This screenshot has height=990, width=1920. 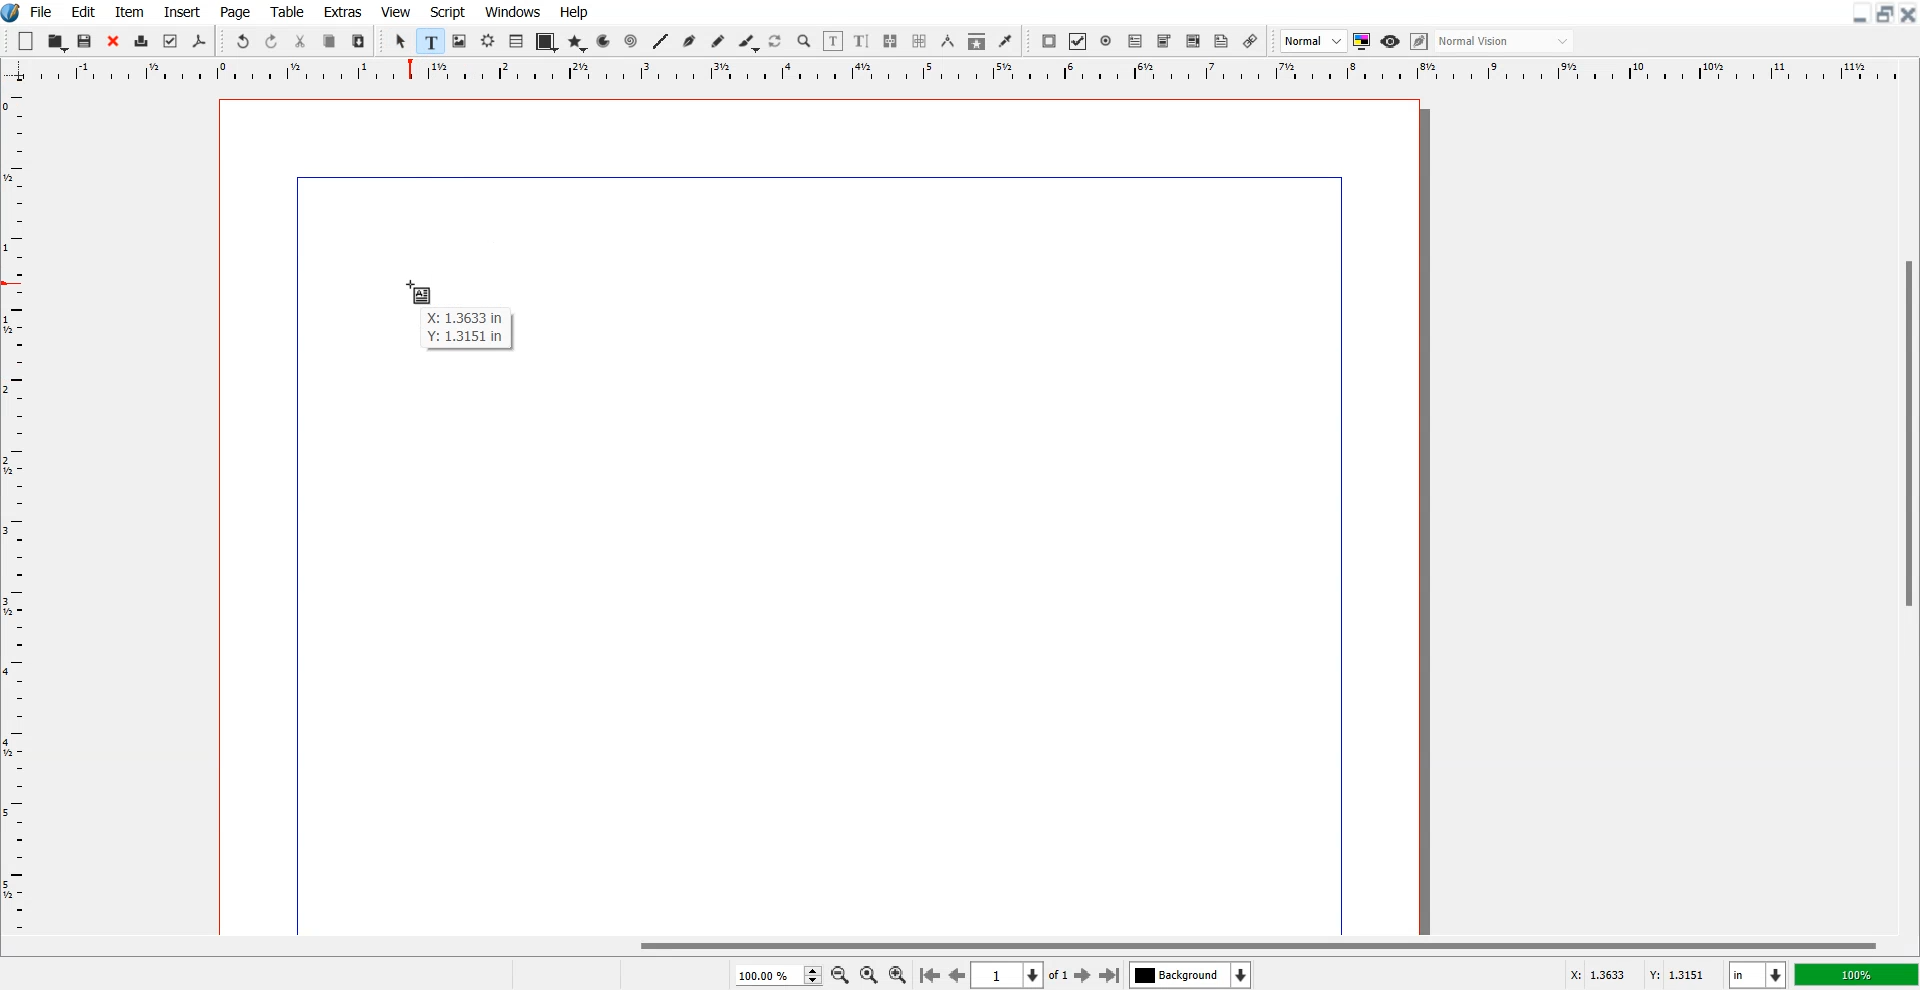 I want to click on Zoom Out, so click(x=841, y=976).